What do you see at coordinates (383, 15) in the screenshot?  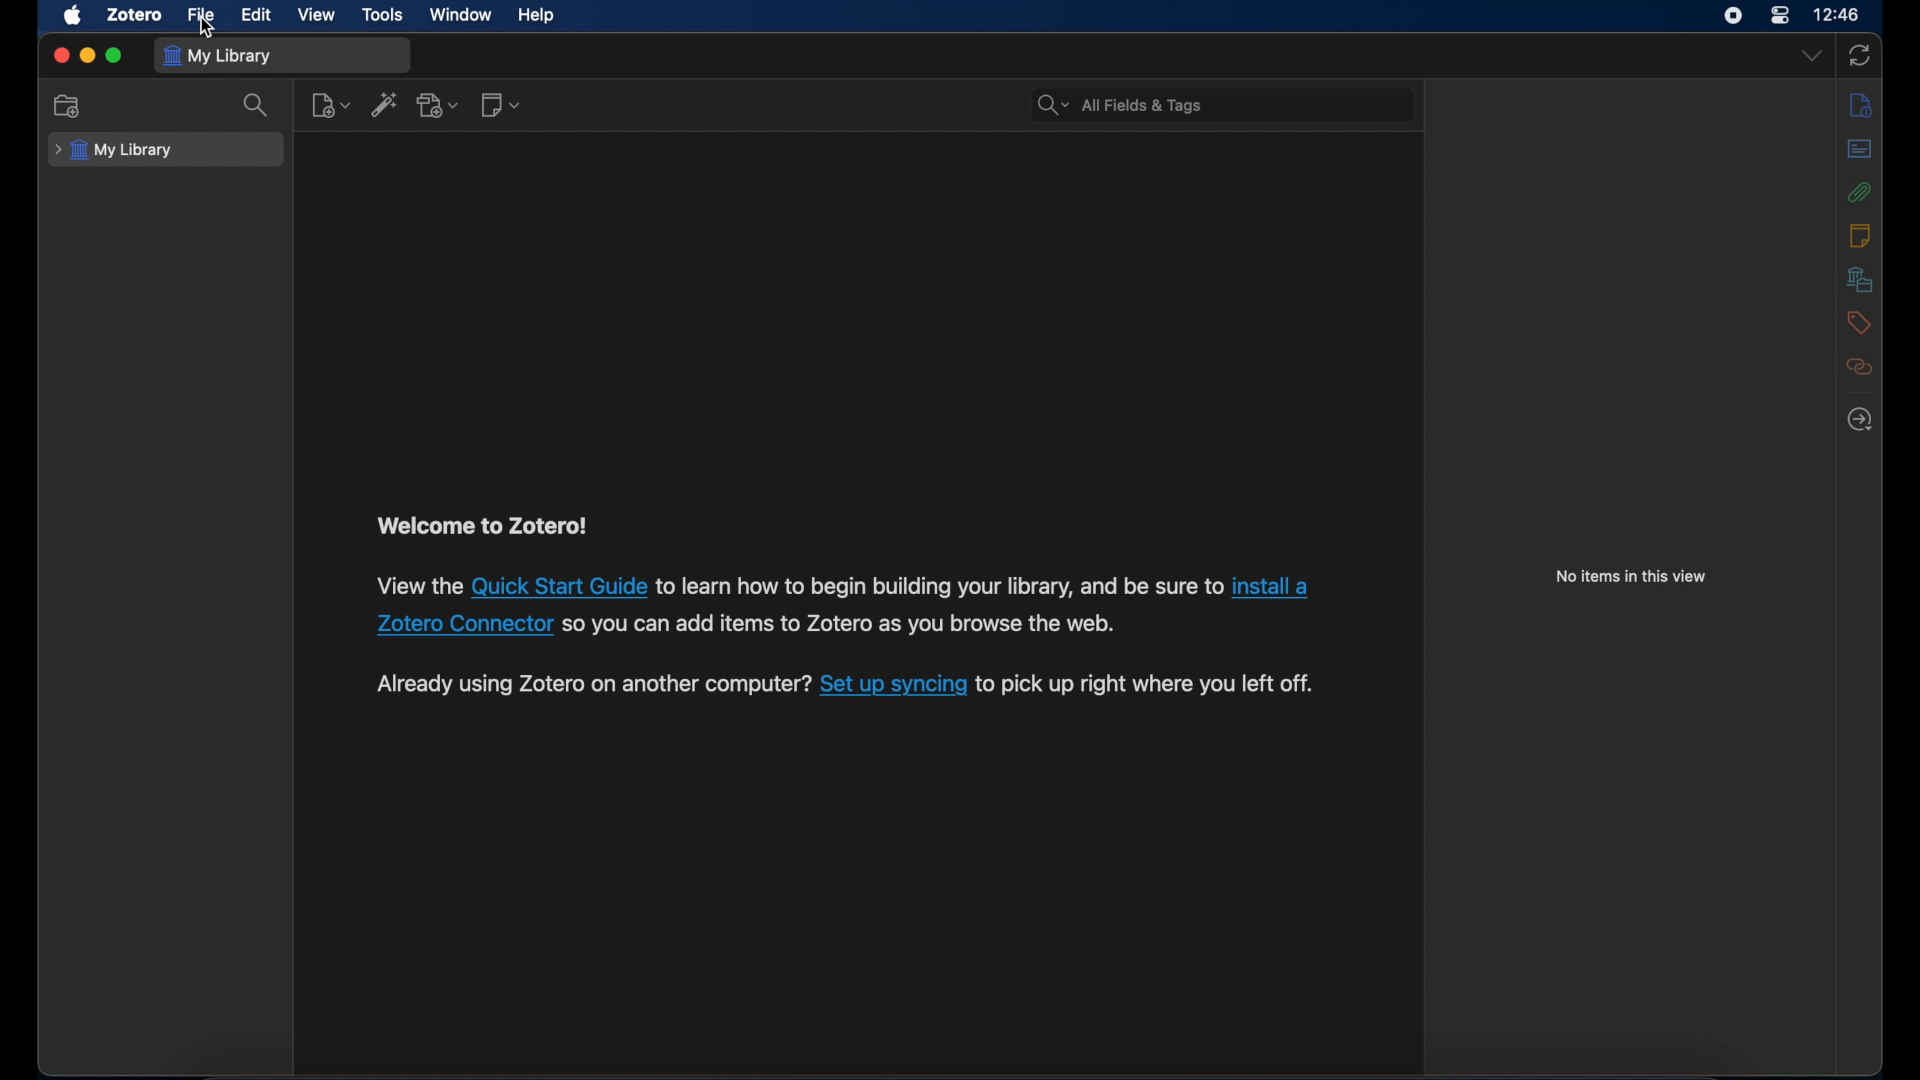 I see `tools` at bounding box center [383, 15].